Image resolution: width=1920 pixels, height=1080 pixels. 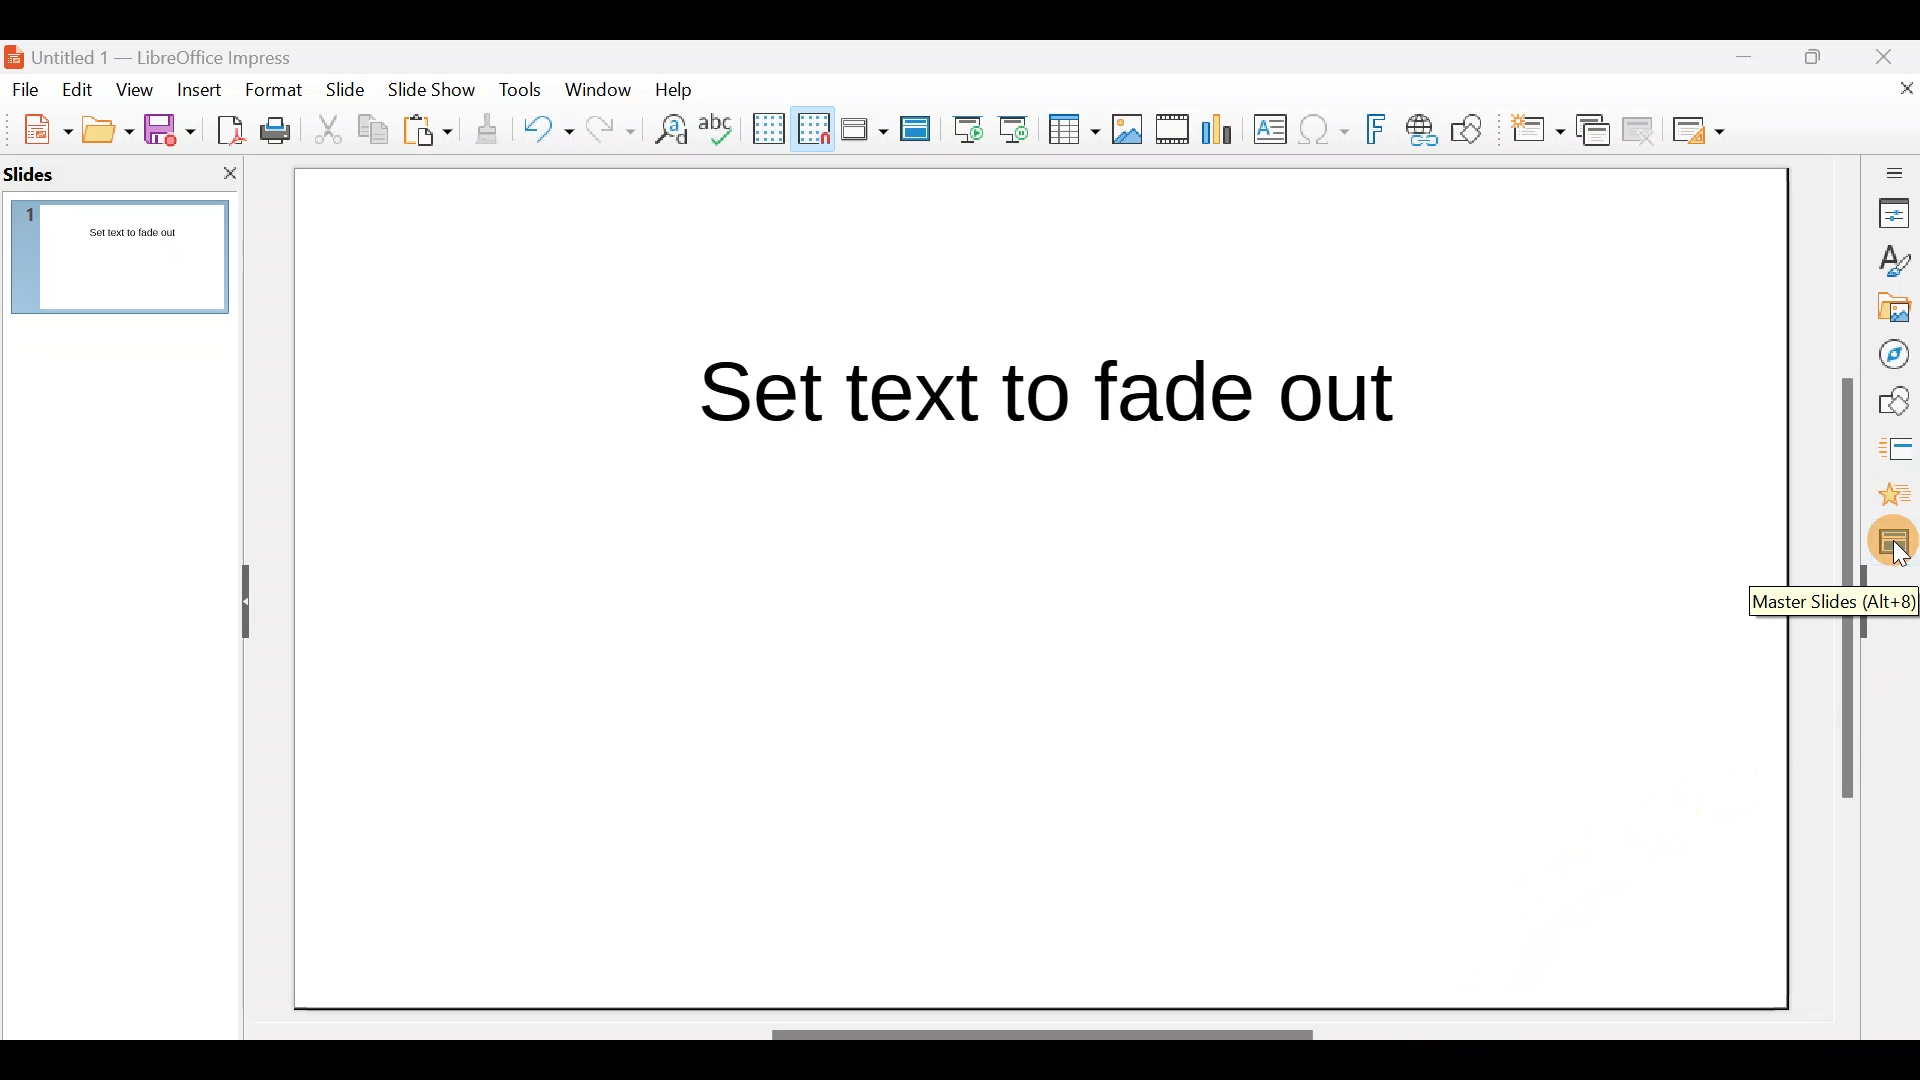 I want to click on Save, so click(x=169, y=128).